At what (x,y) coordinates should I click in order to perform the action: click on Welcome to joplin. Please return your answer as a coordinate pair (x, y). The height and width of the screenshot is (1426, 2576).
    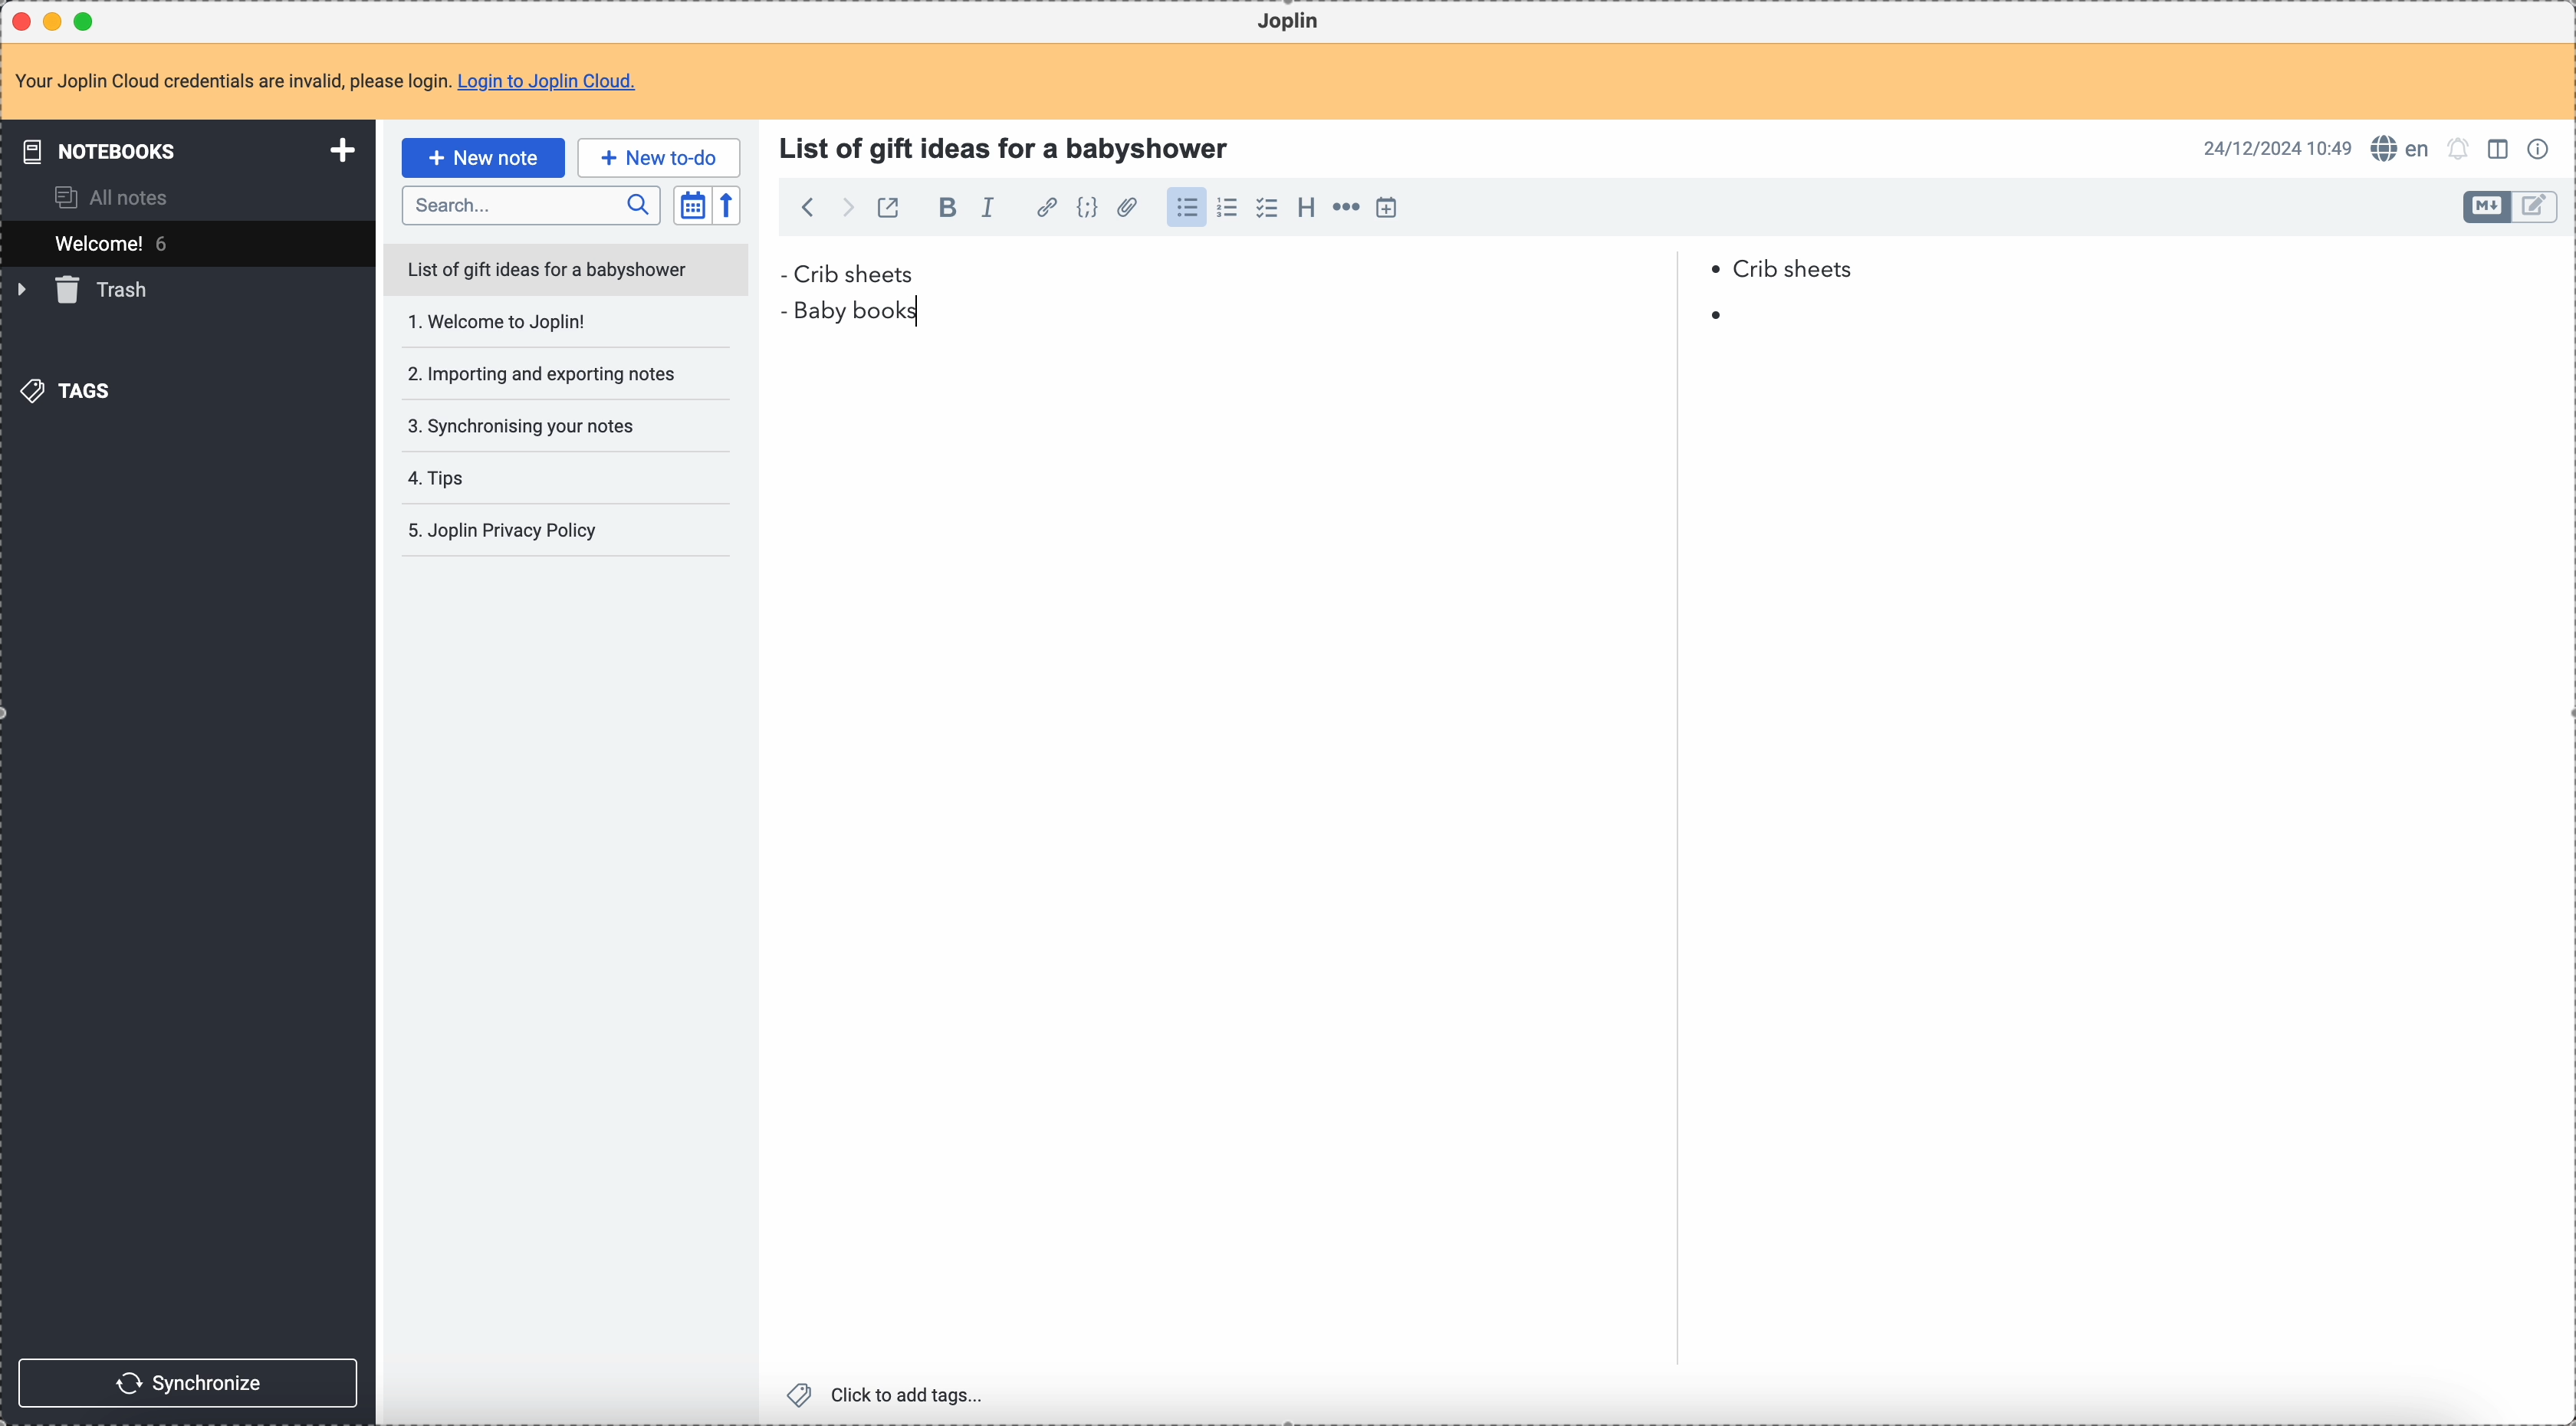
    Looking at the image, I should click on (544, 326).